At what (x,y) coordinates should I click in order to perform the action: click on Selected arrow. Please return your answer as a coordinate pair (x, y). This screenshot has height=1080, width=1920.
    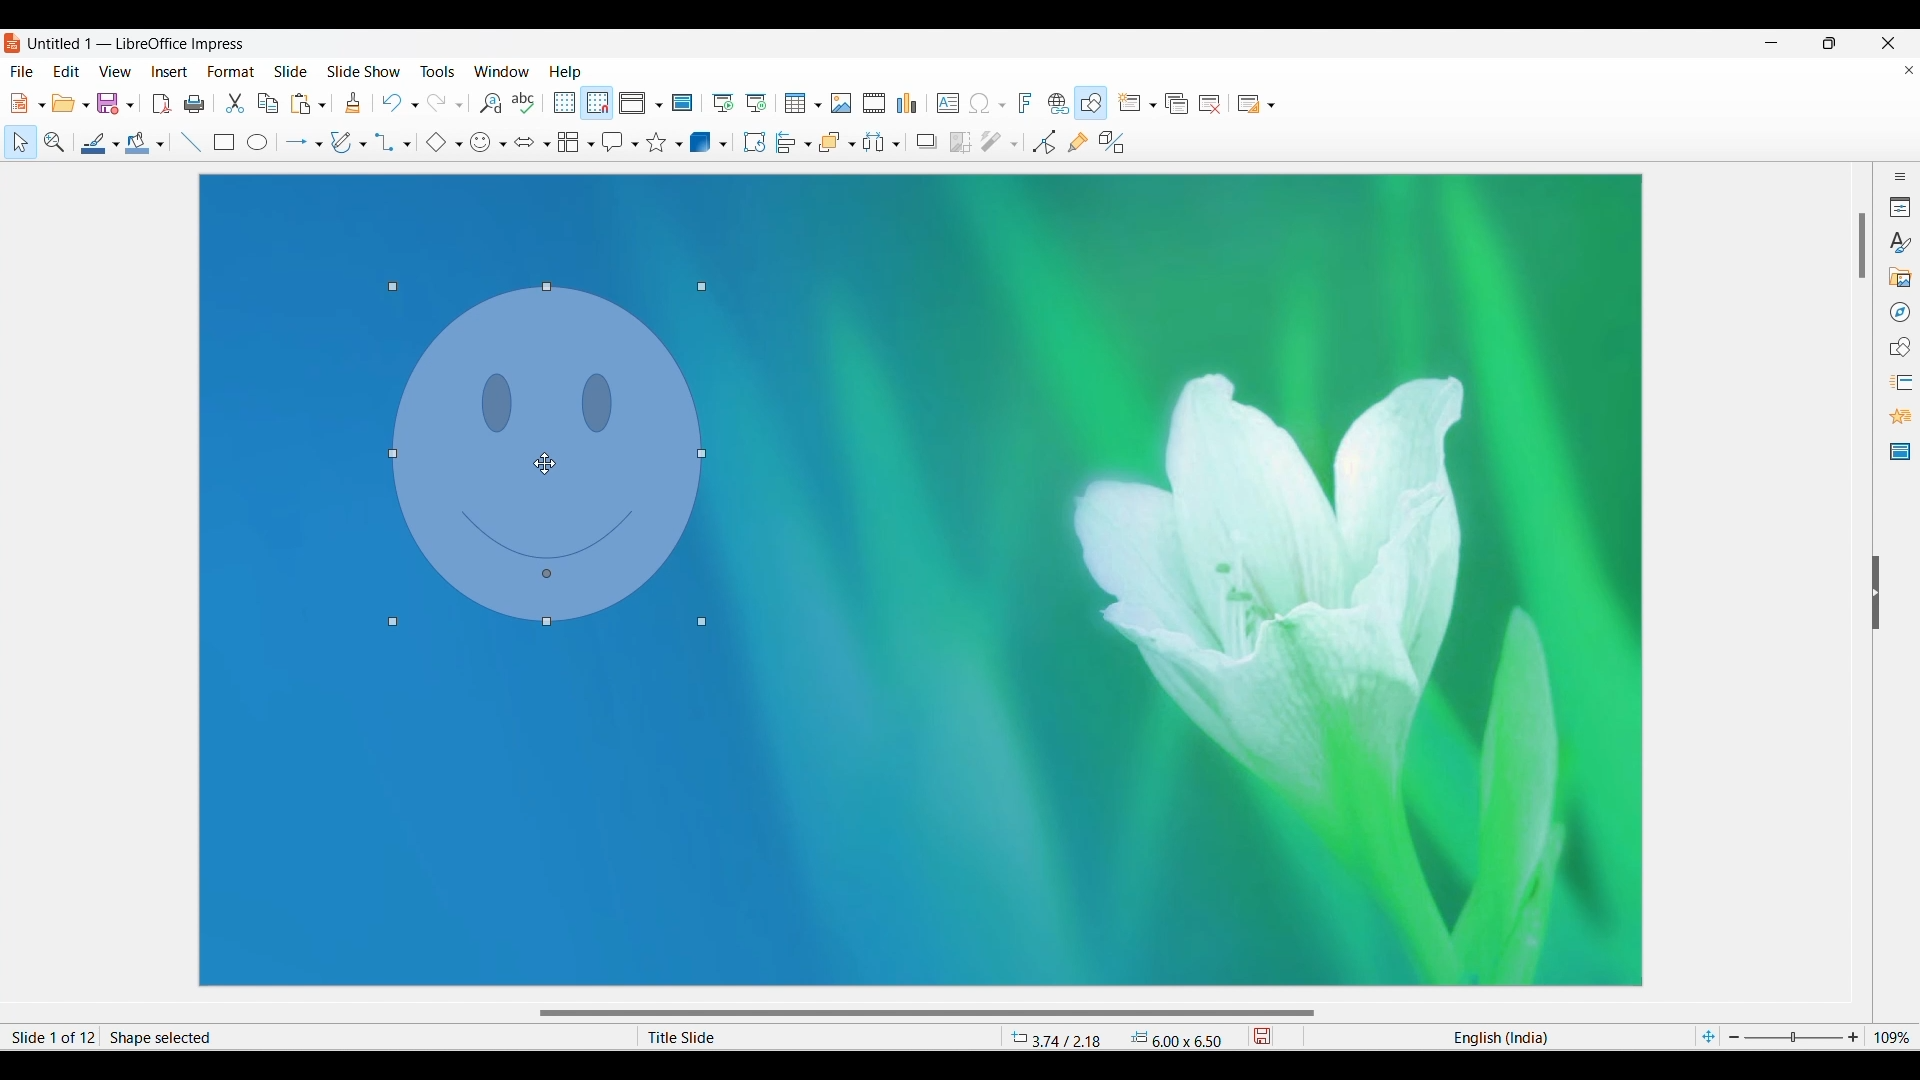
    Looking at the image, I should click on (297, 142).